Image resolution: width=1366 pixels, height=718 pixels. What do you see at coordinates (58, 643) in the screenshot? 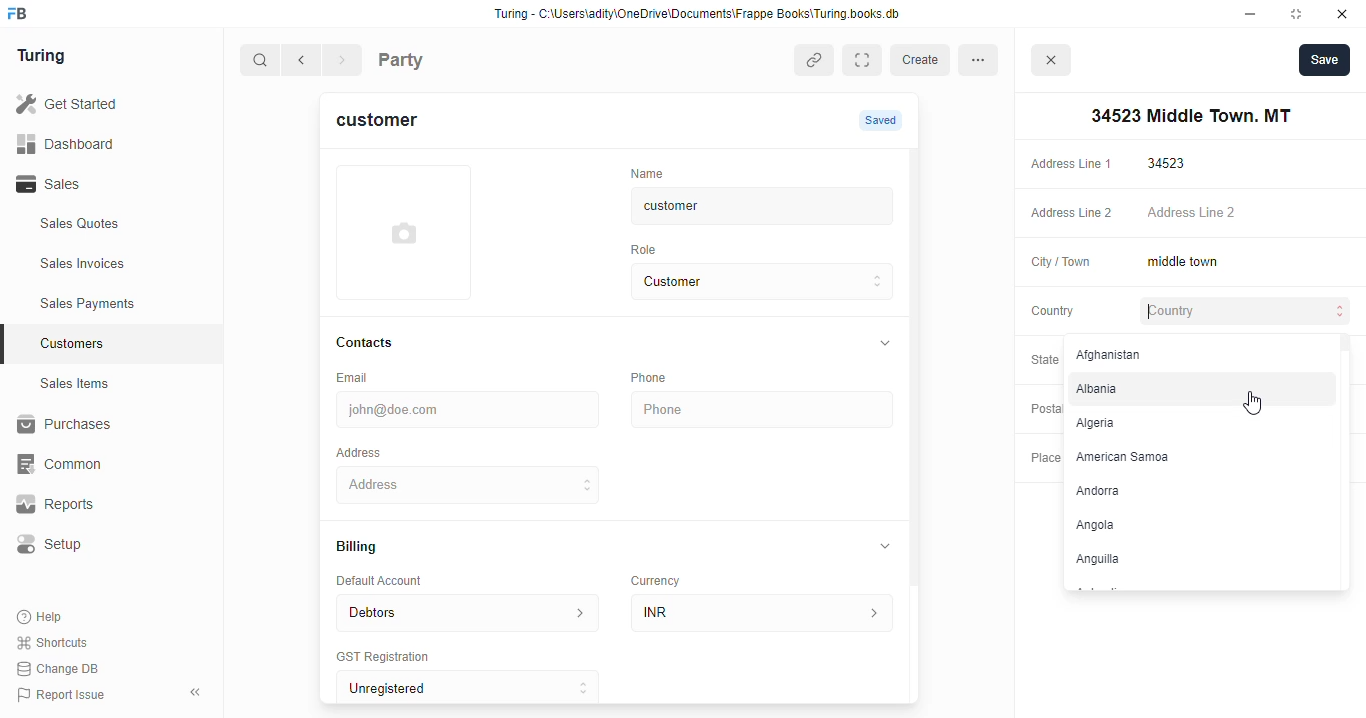
I see `Shortcuts` at bounding box center [58, 643].